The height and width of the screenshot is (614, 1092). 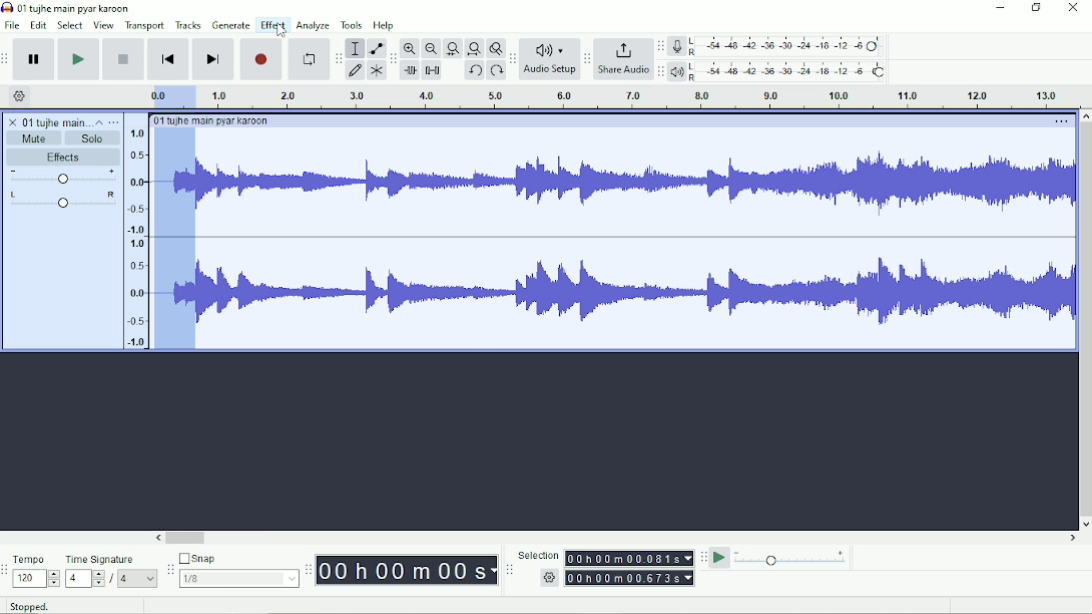 What do you see at coordinates (43, 604) in the screenshot?
I see `Stopped` at bounding box center [43, 604].